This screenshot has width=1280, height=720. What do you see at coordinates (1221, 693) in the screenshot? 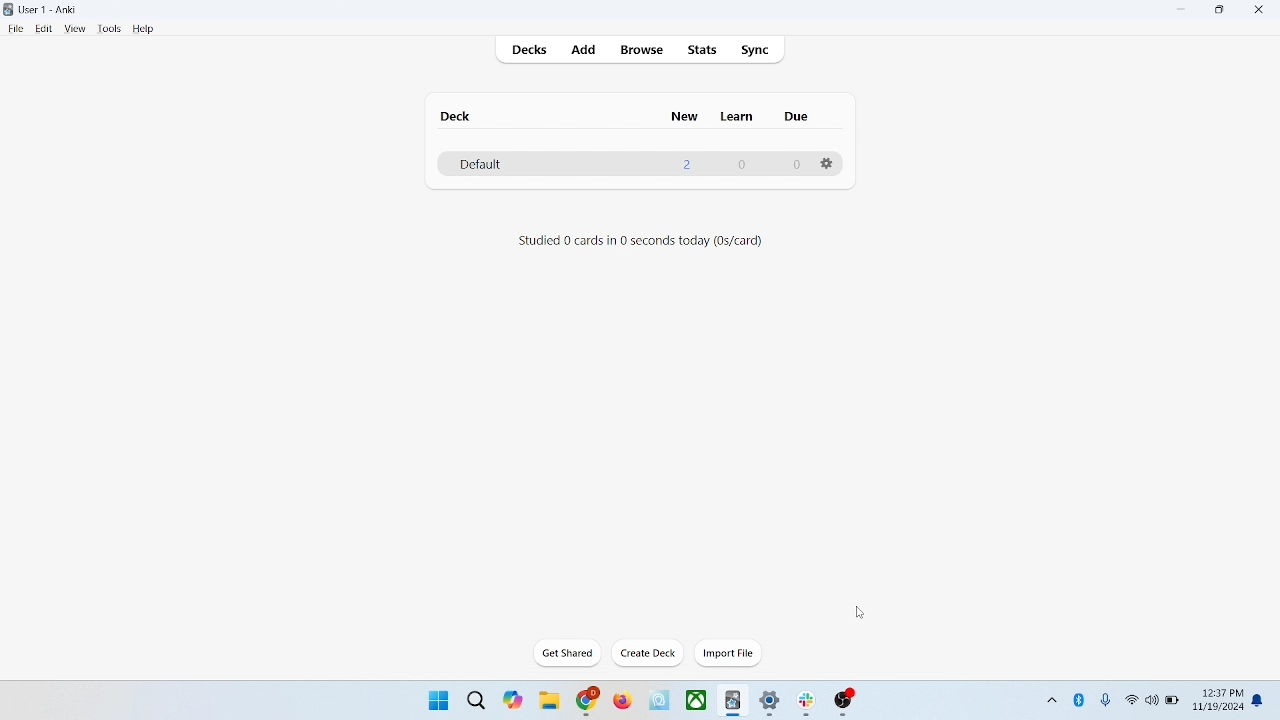
I see `12:37 PM` at bounding box center [1221, 693].